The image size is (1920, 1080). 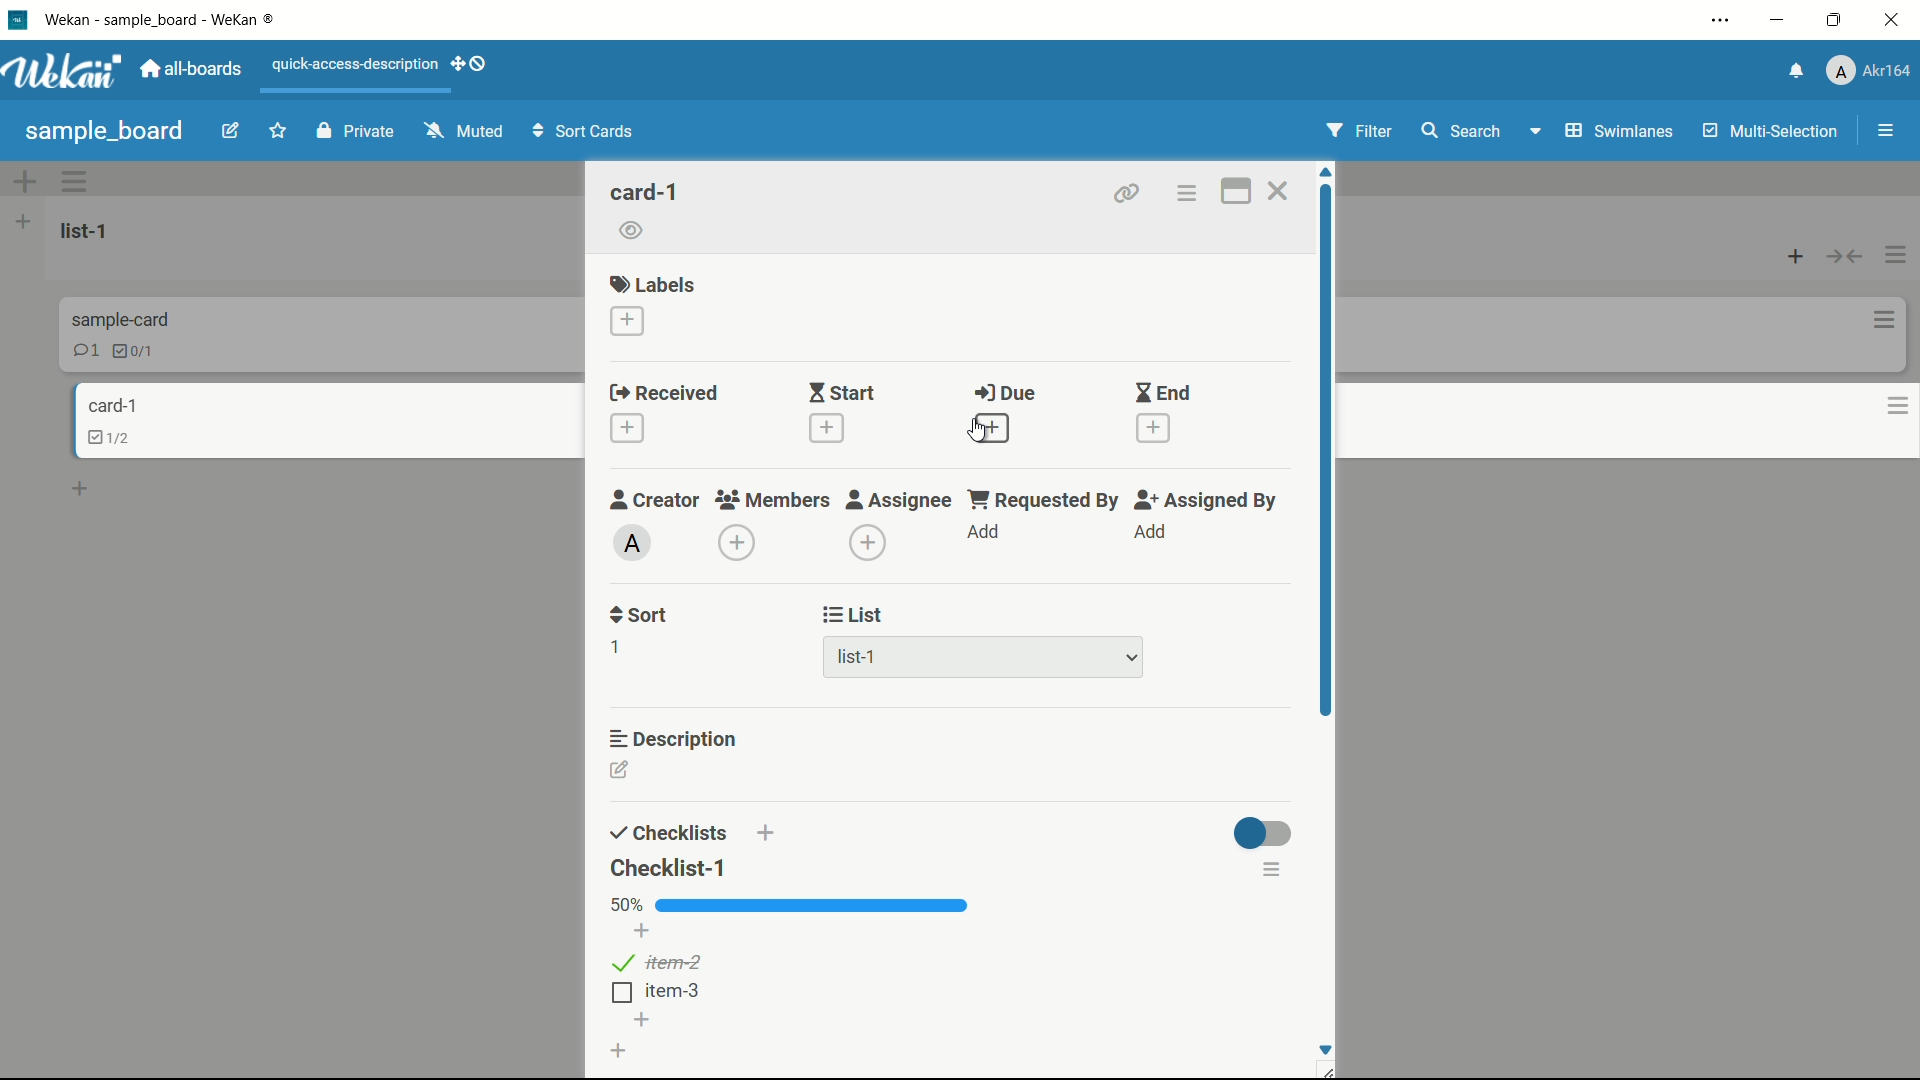 What do you see at coordinates (624, 905) in the screenshot?
I see `50%` at bounding box center [624, 905].